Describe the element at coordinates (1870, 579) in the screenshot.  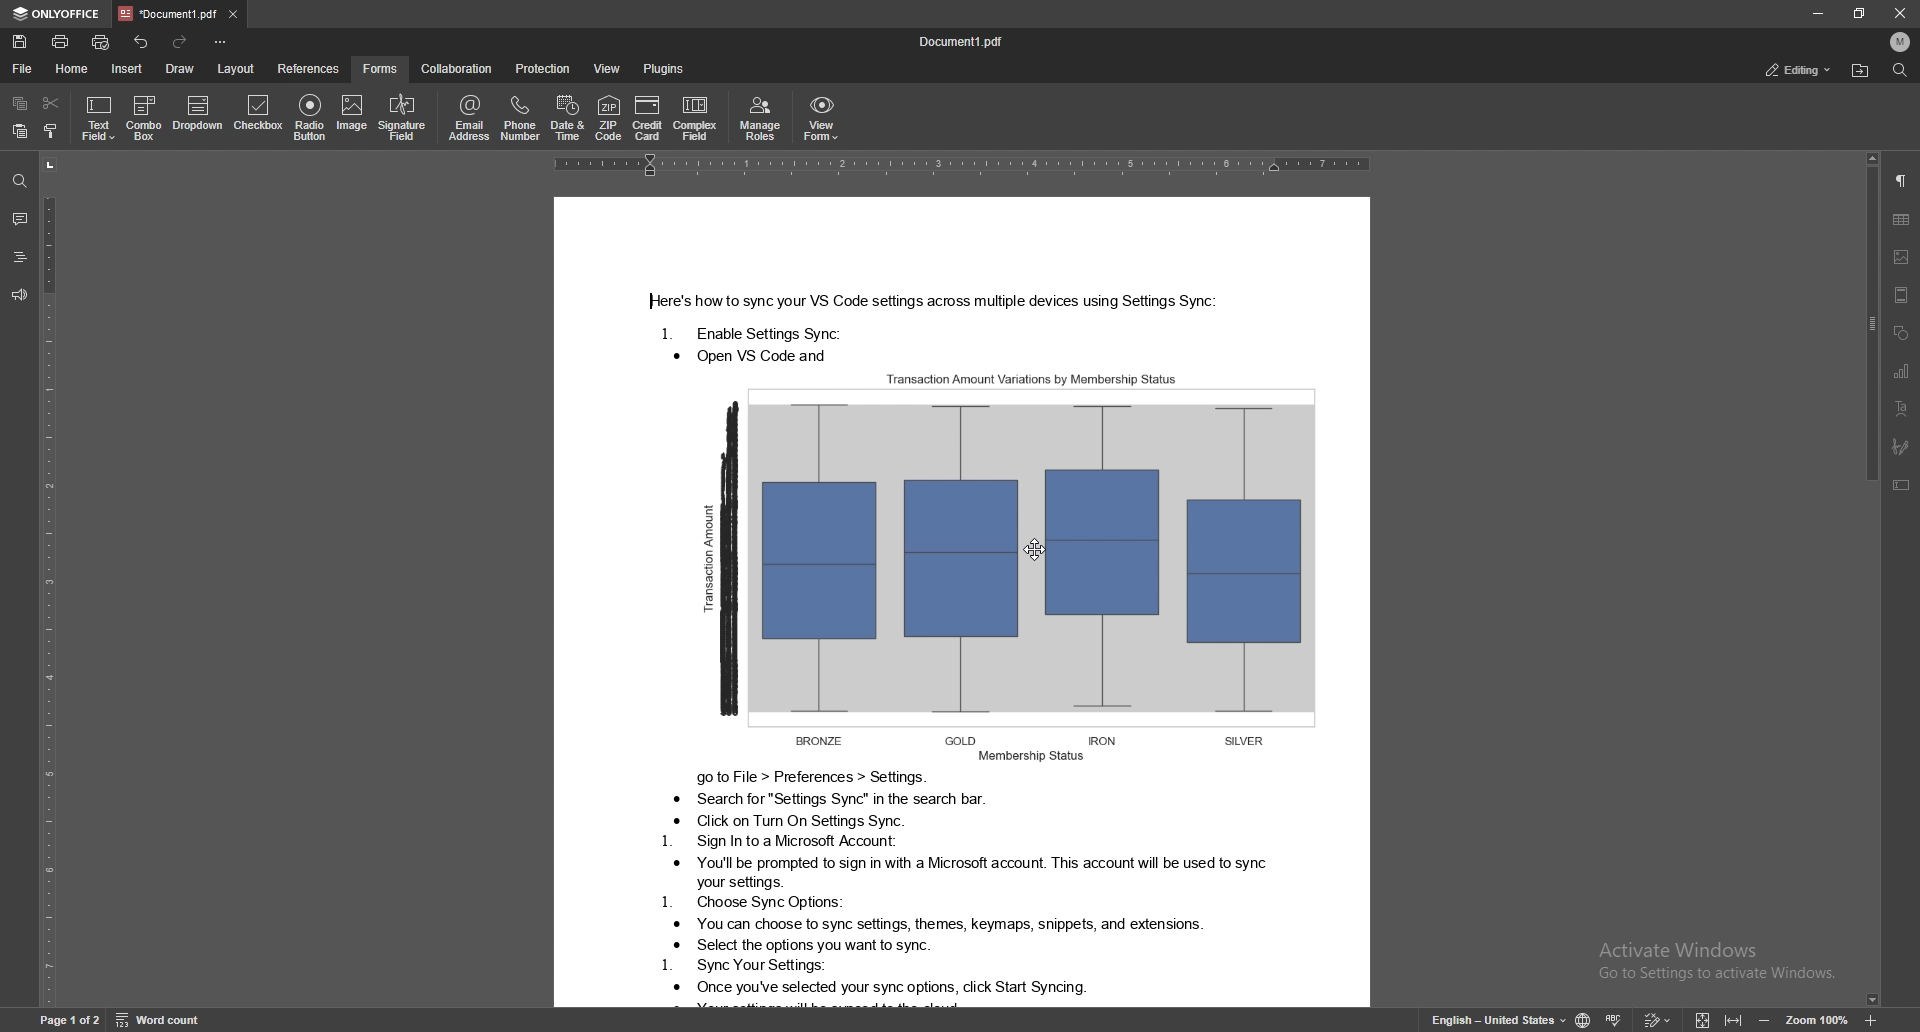
I see `scroll bar` at that location.